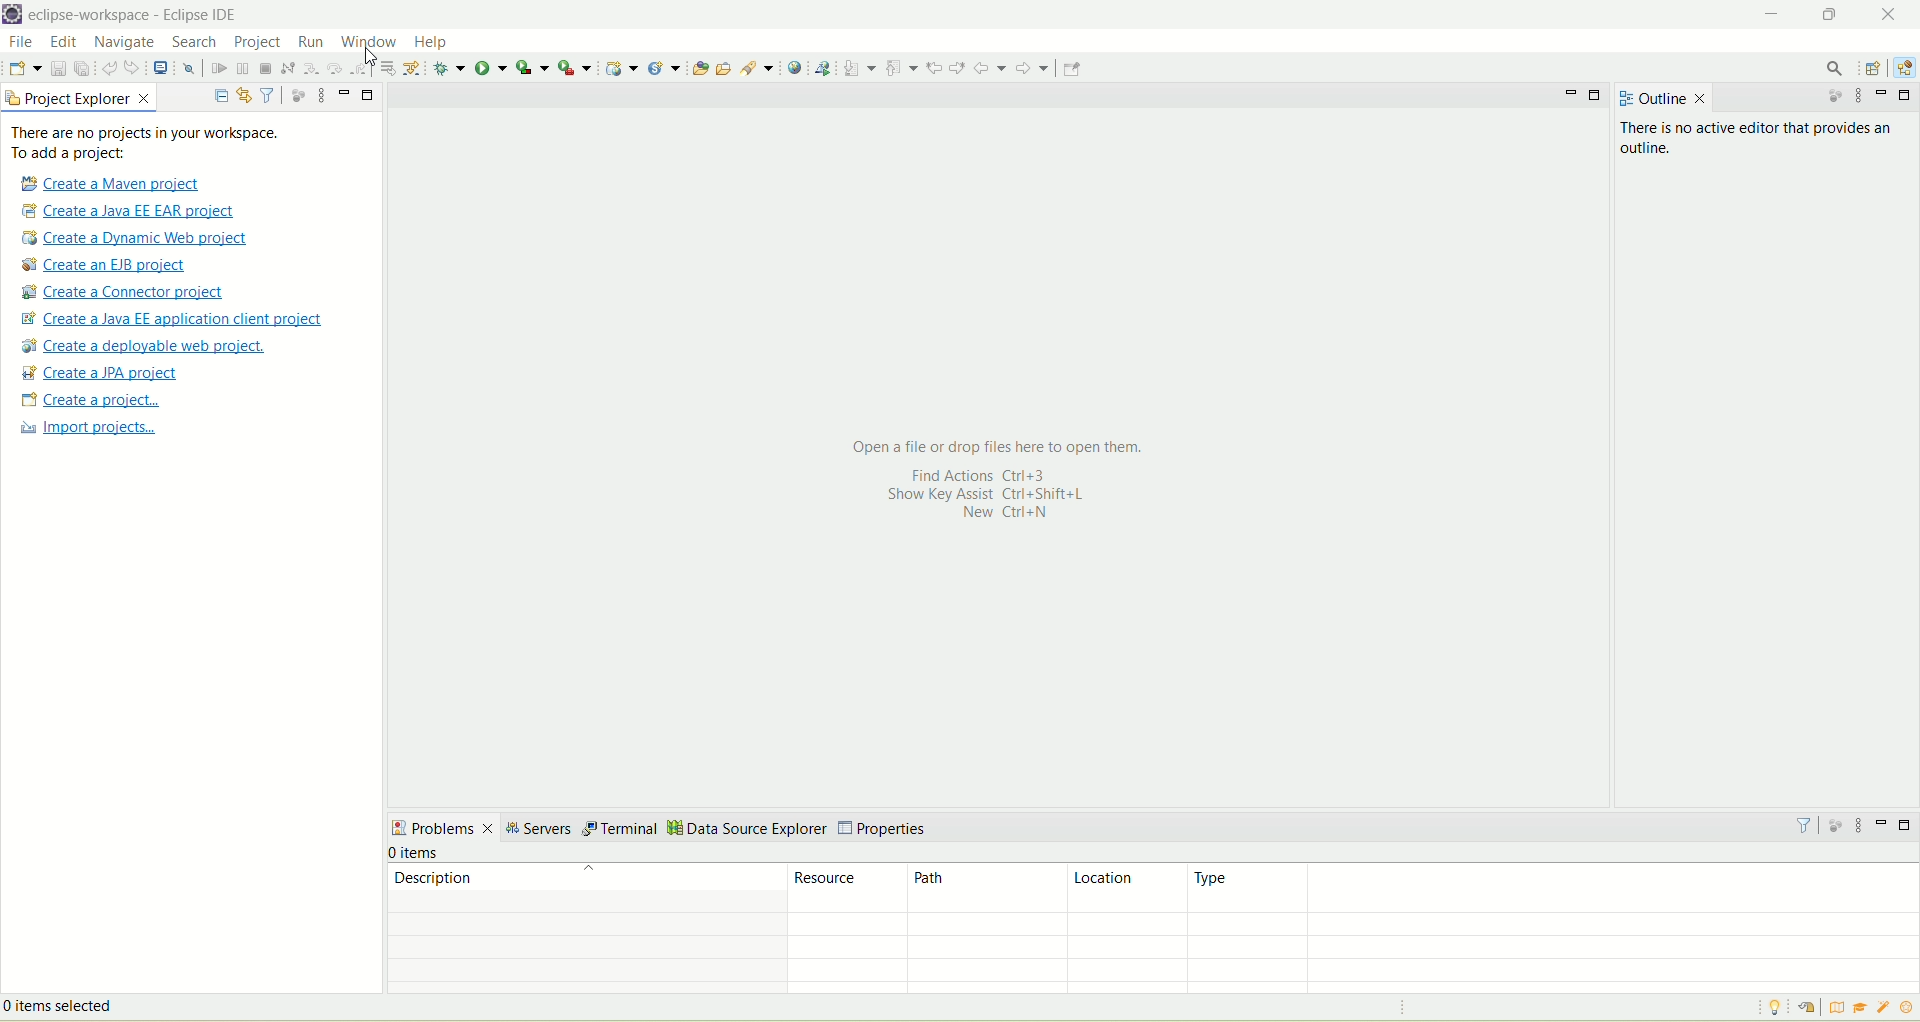 Image resolution: width=1920 pixels, height=1022 pixels. Describe the element at coordinates (1071, 71) in the screenshot. I see `pin editor` at that location.